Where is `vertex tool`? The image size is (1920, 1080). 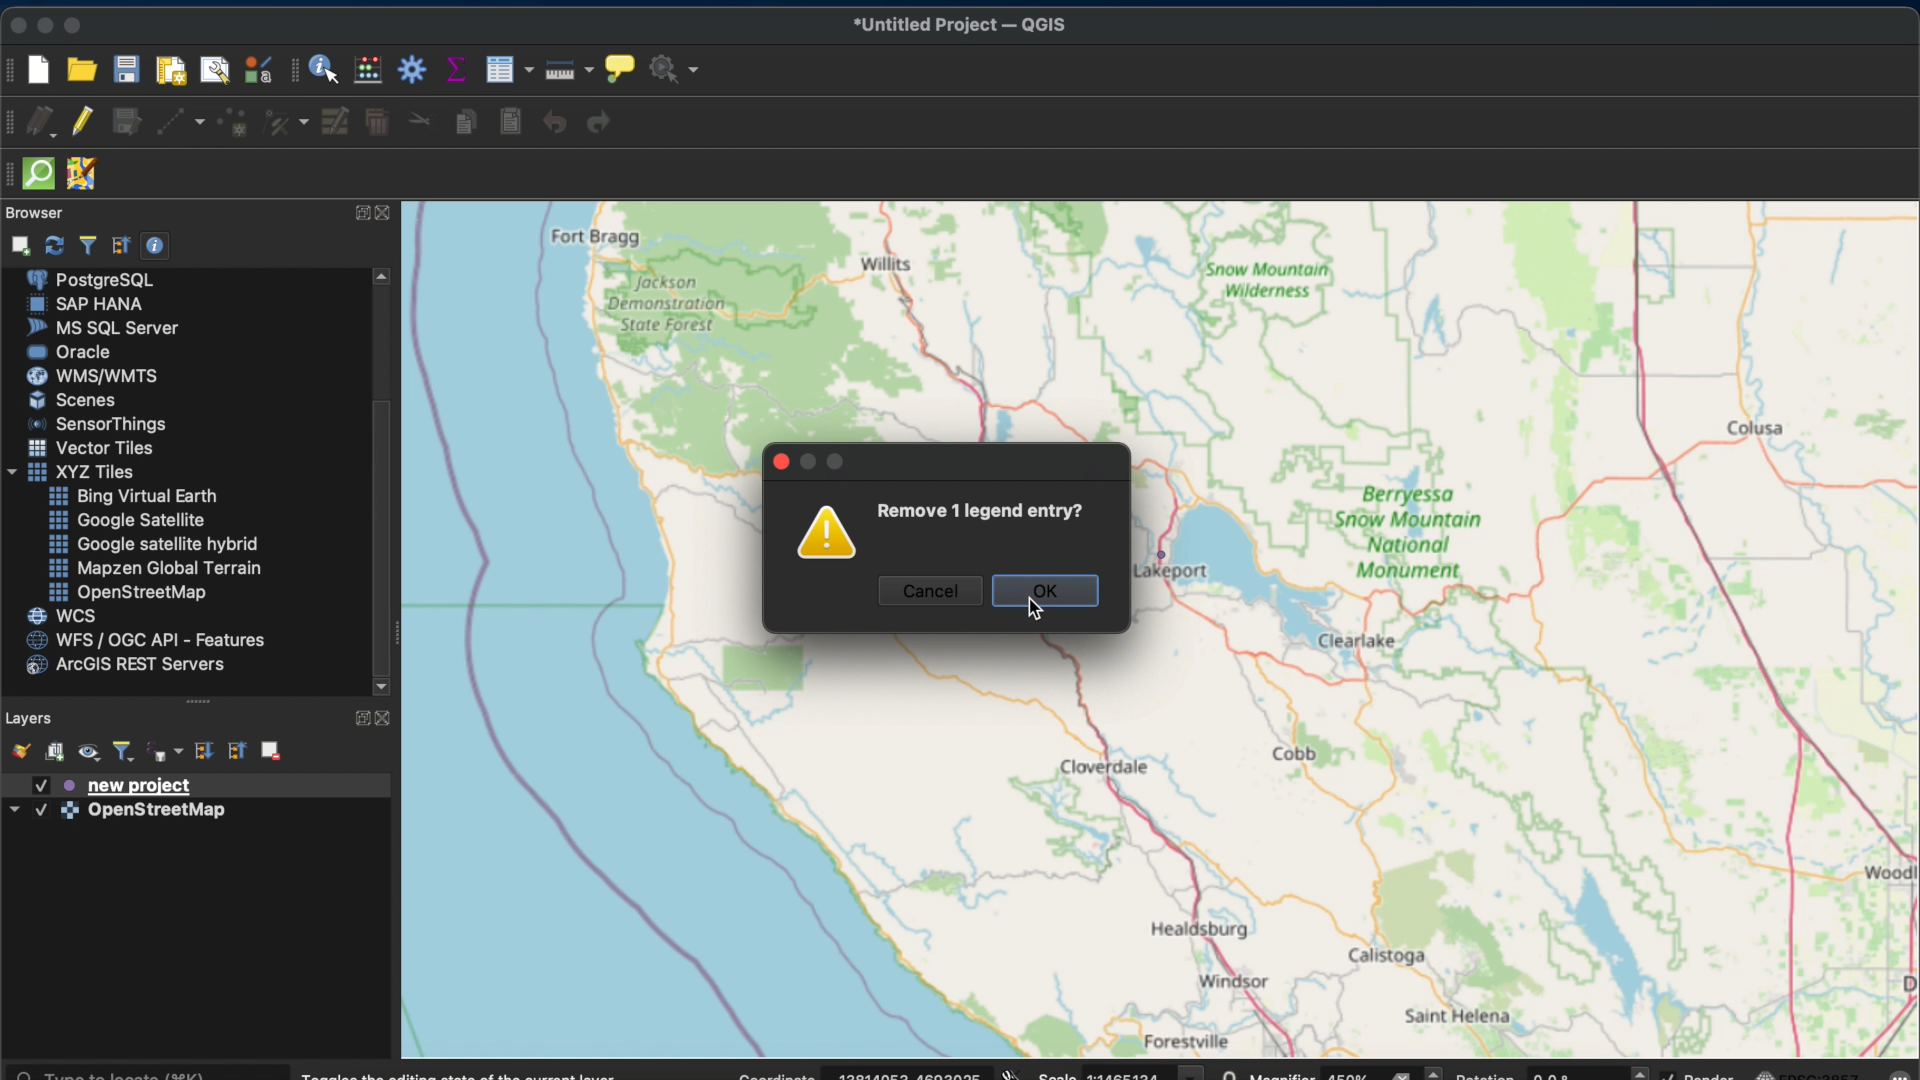 vertex tool is located at coordinates (284, 125).